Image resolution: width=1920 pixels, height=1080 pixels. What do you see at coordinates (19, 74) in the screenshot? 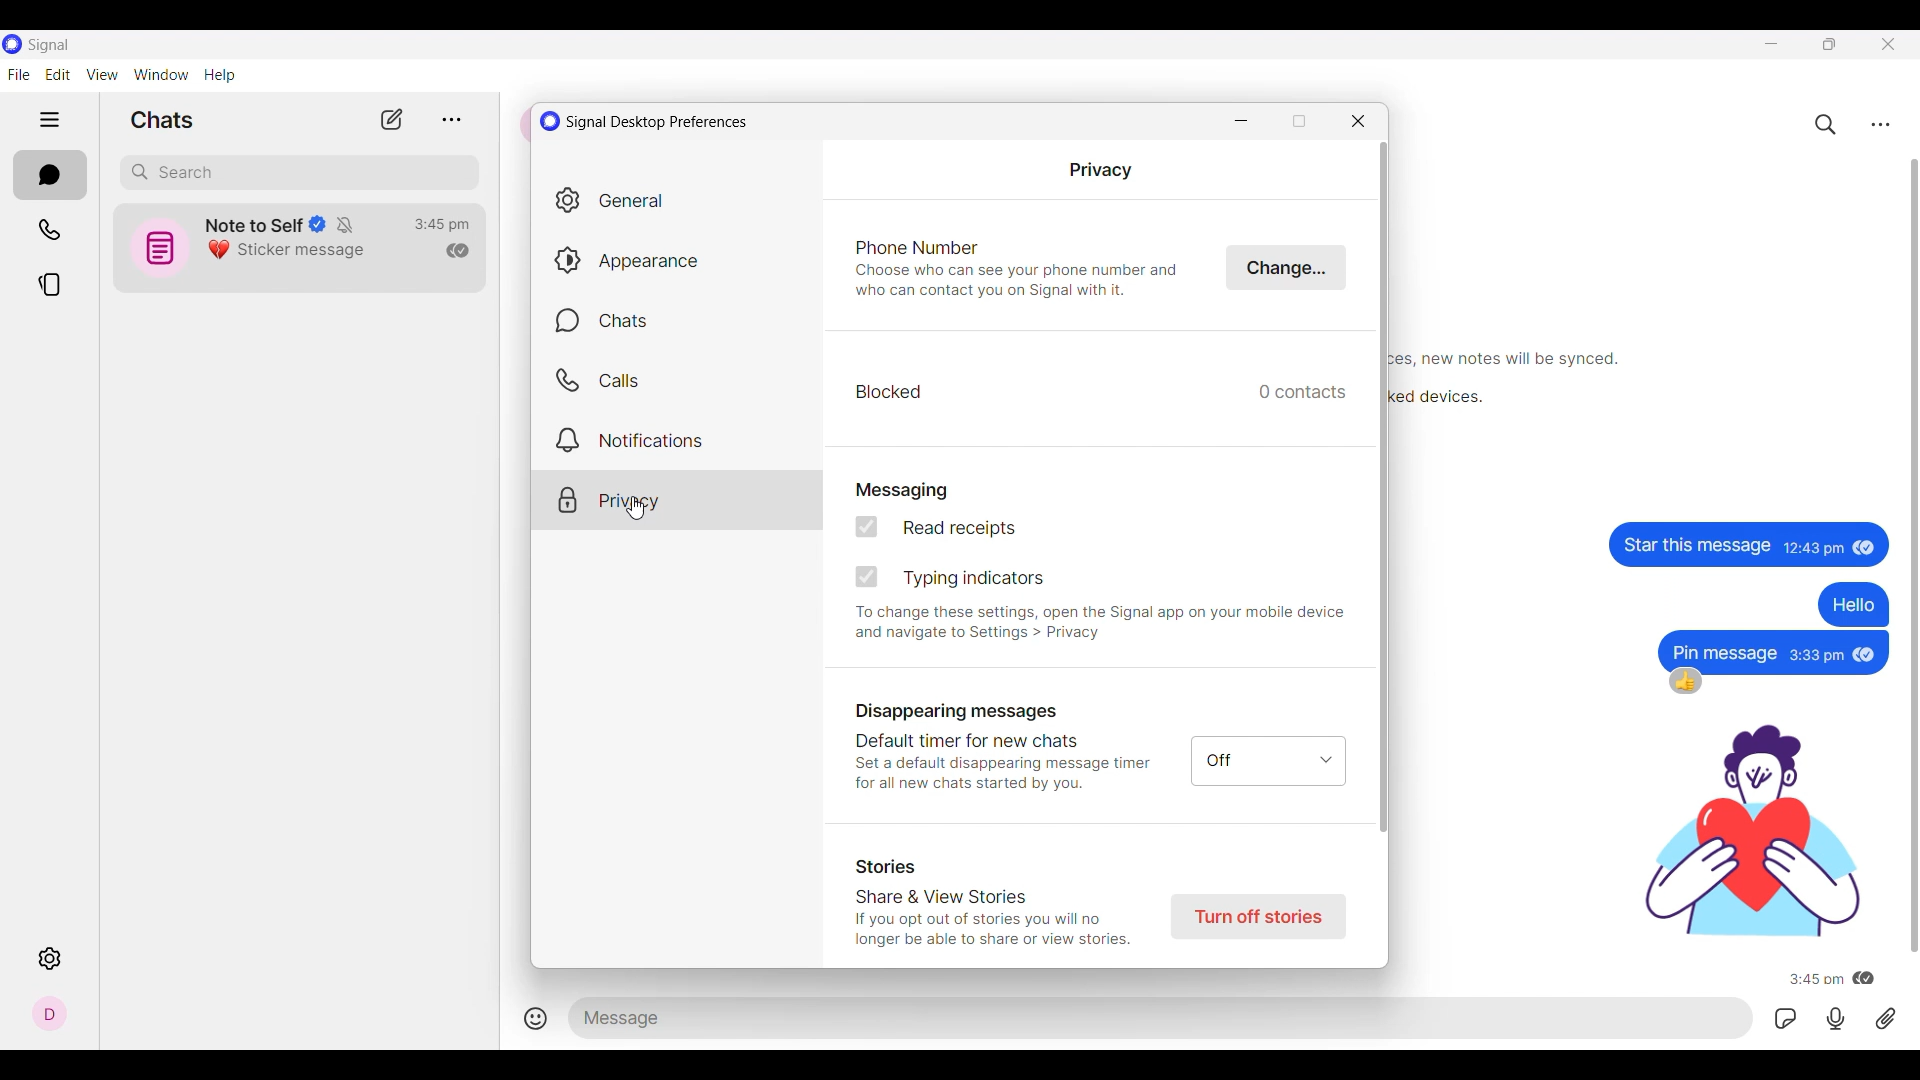
I see `File menu ` at bounding box center [19, 74].